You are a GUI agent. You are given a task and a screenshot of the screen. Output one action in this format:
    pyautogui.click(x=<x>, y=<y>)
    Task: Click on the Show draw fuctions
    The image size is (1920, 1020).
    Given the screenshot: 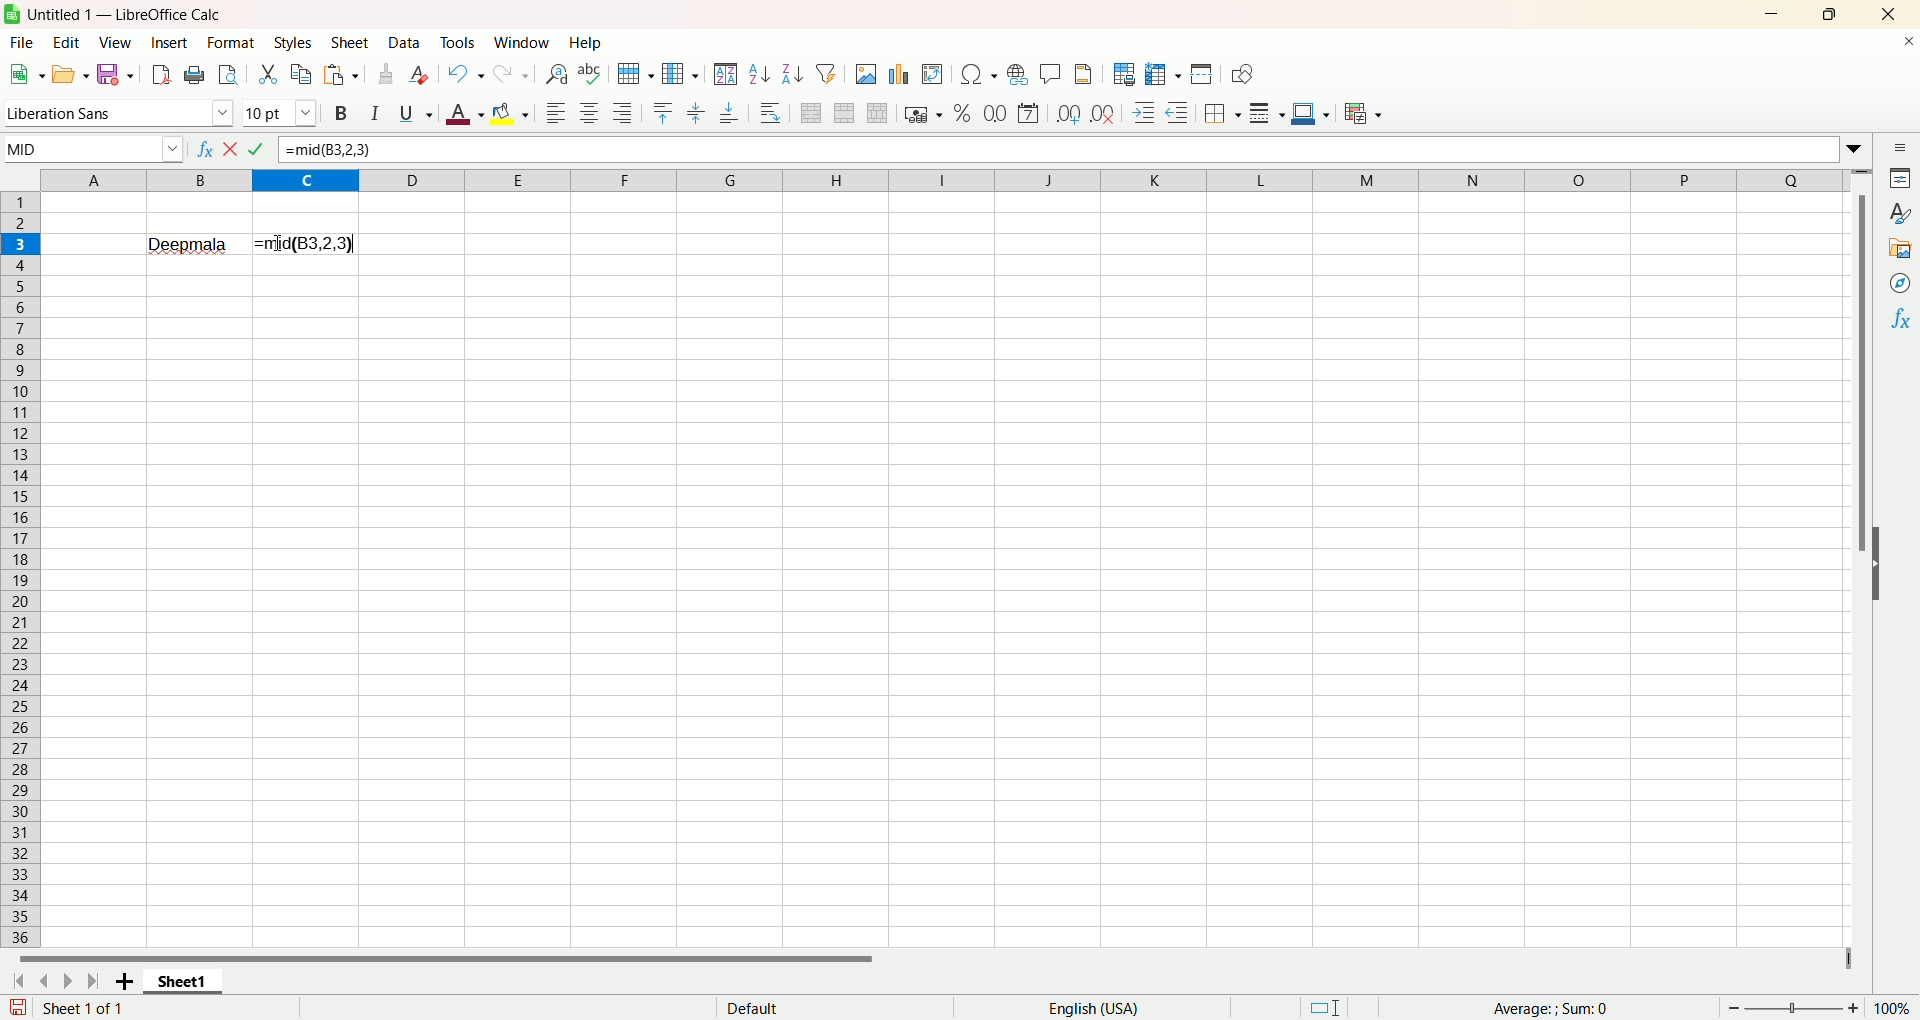 What is the action you would take?
    pyautogui.click(x=1244, y=75)
    